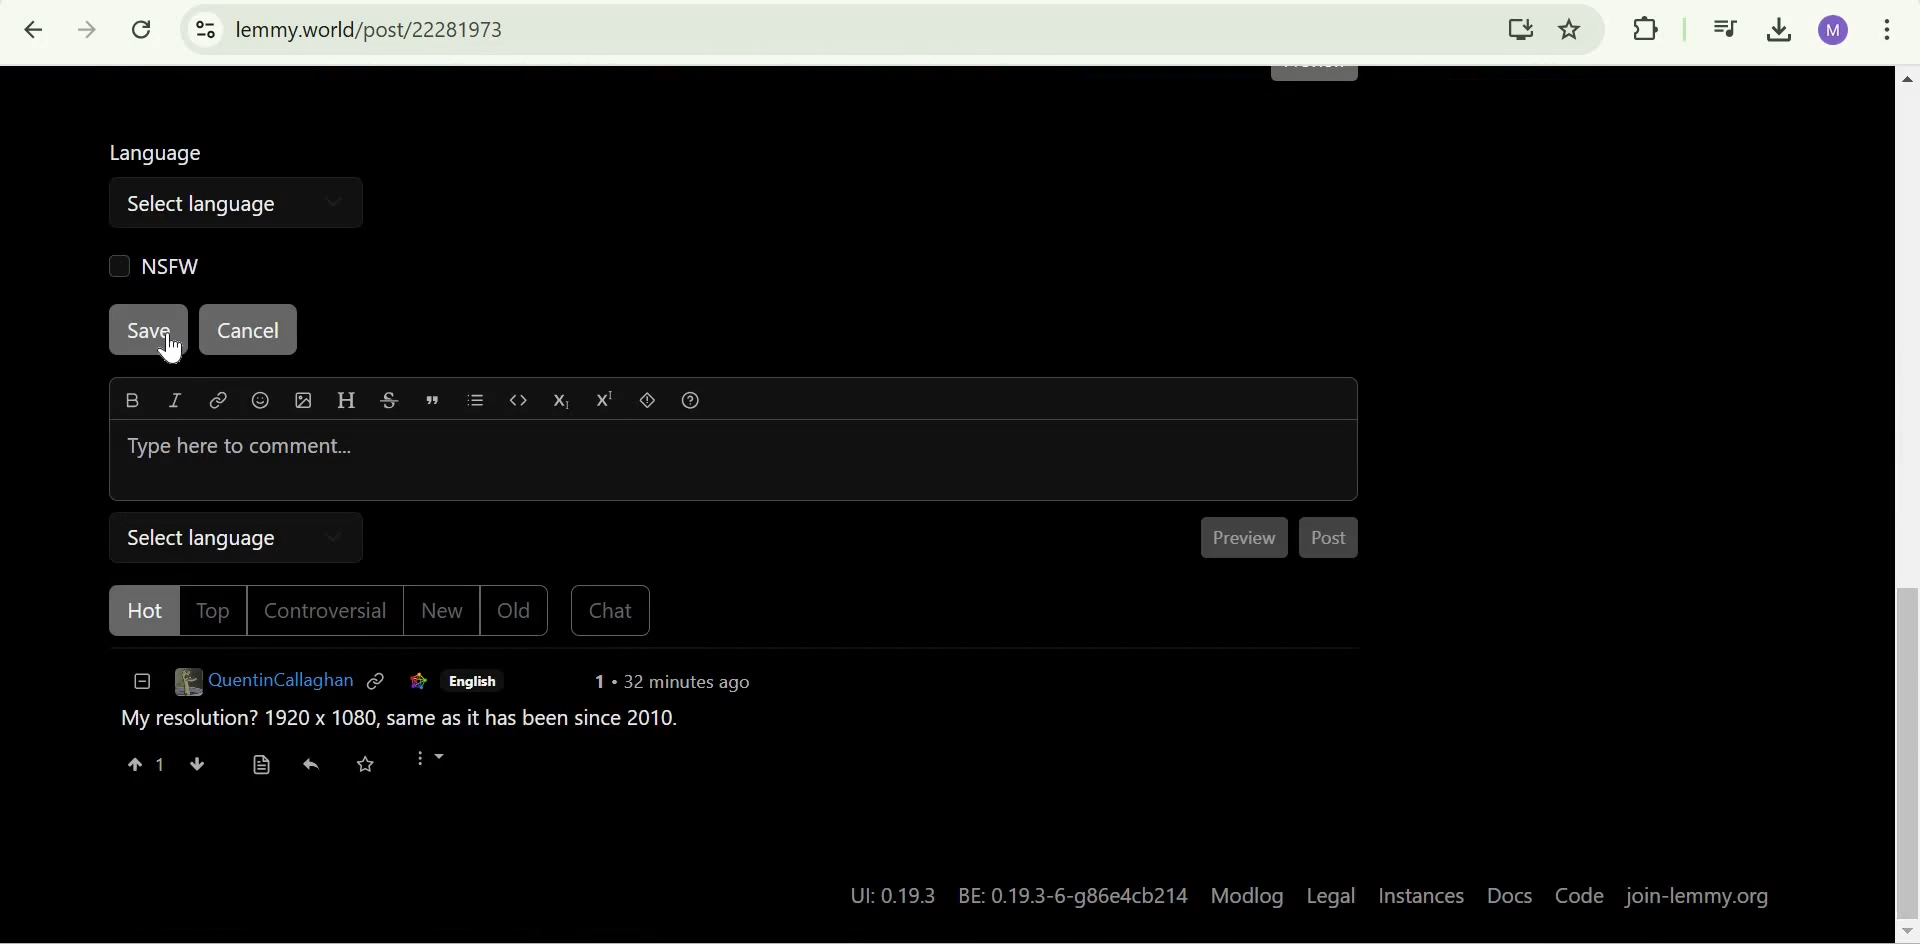 This screenshot has height=944, width=1920. What do you see at coordinates (608, 403) in the screenshot?
I see `` at bounding box center [608, 403].